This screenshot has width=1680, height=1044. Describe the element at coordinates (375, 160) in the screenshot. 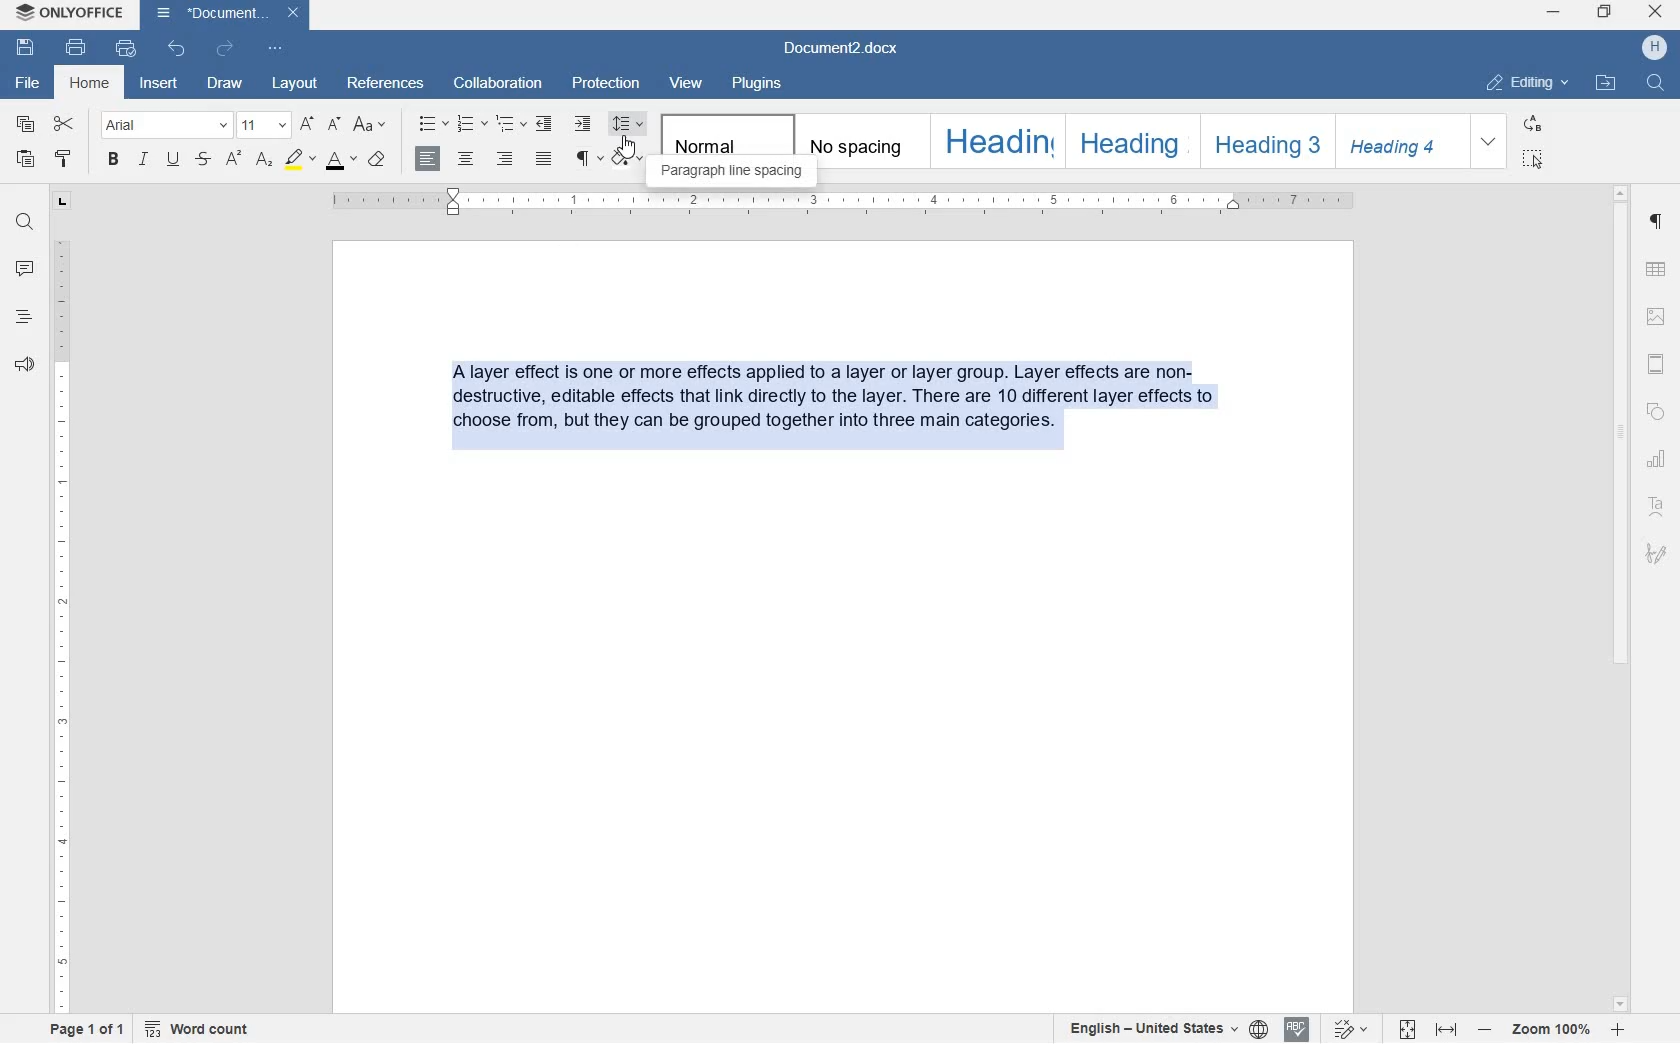

I see `clear style` at that location.